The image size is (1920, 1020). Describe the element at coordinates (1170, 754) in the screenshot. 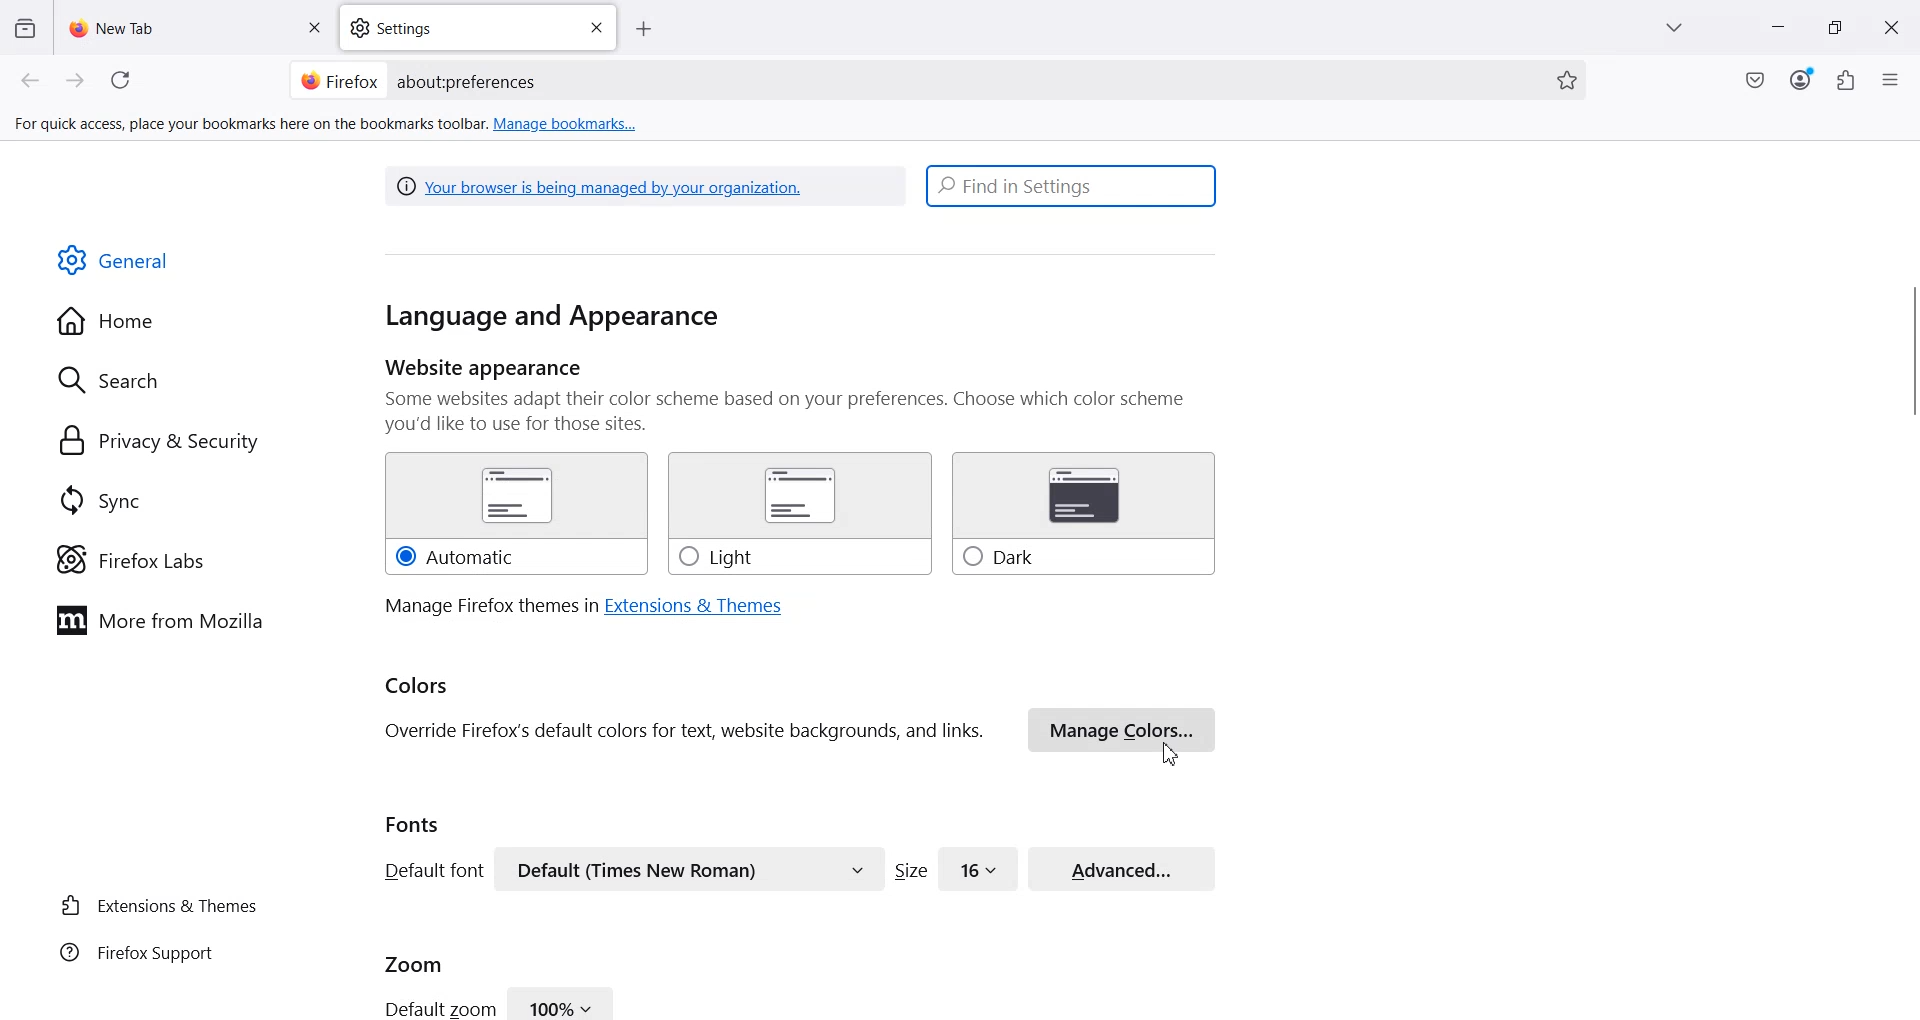

I see `Cursor` at that location.